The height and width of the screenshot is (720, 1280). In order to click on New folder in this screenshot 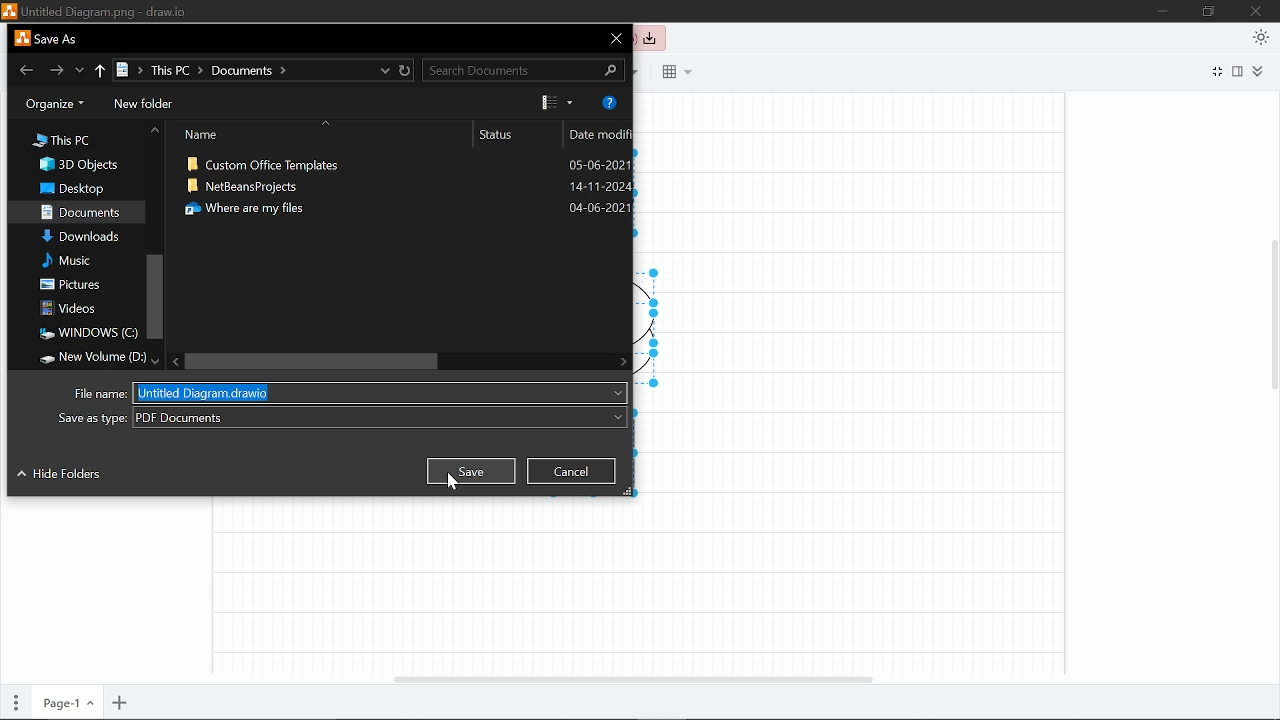, I will do `click(145, 105)`.